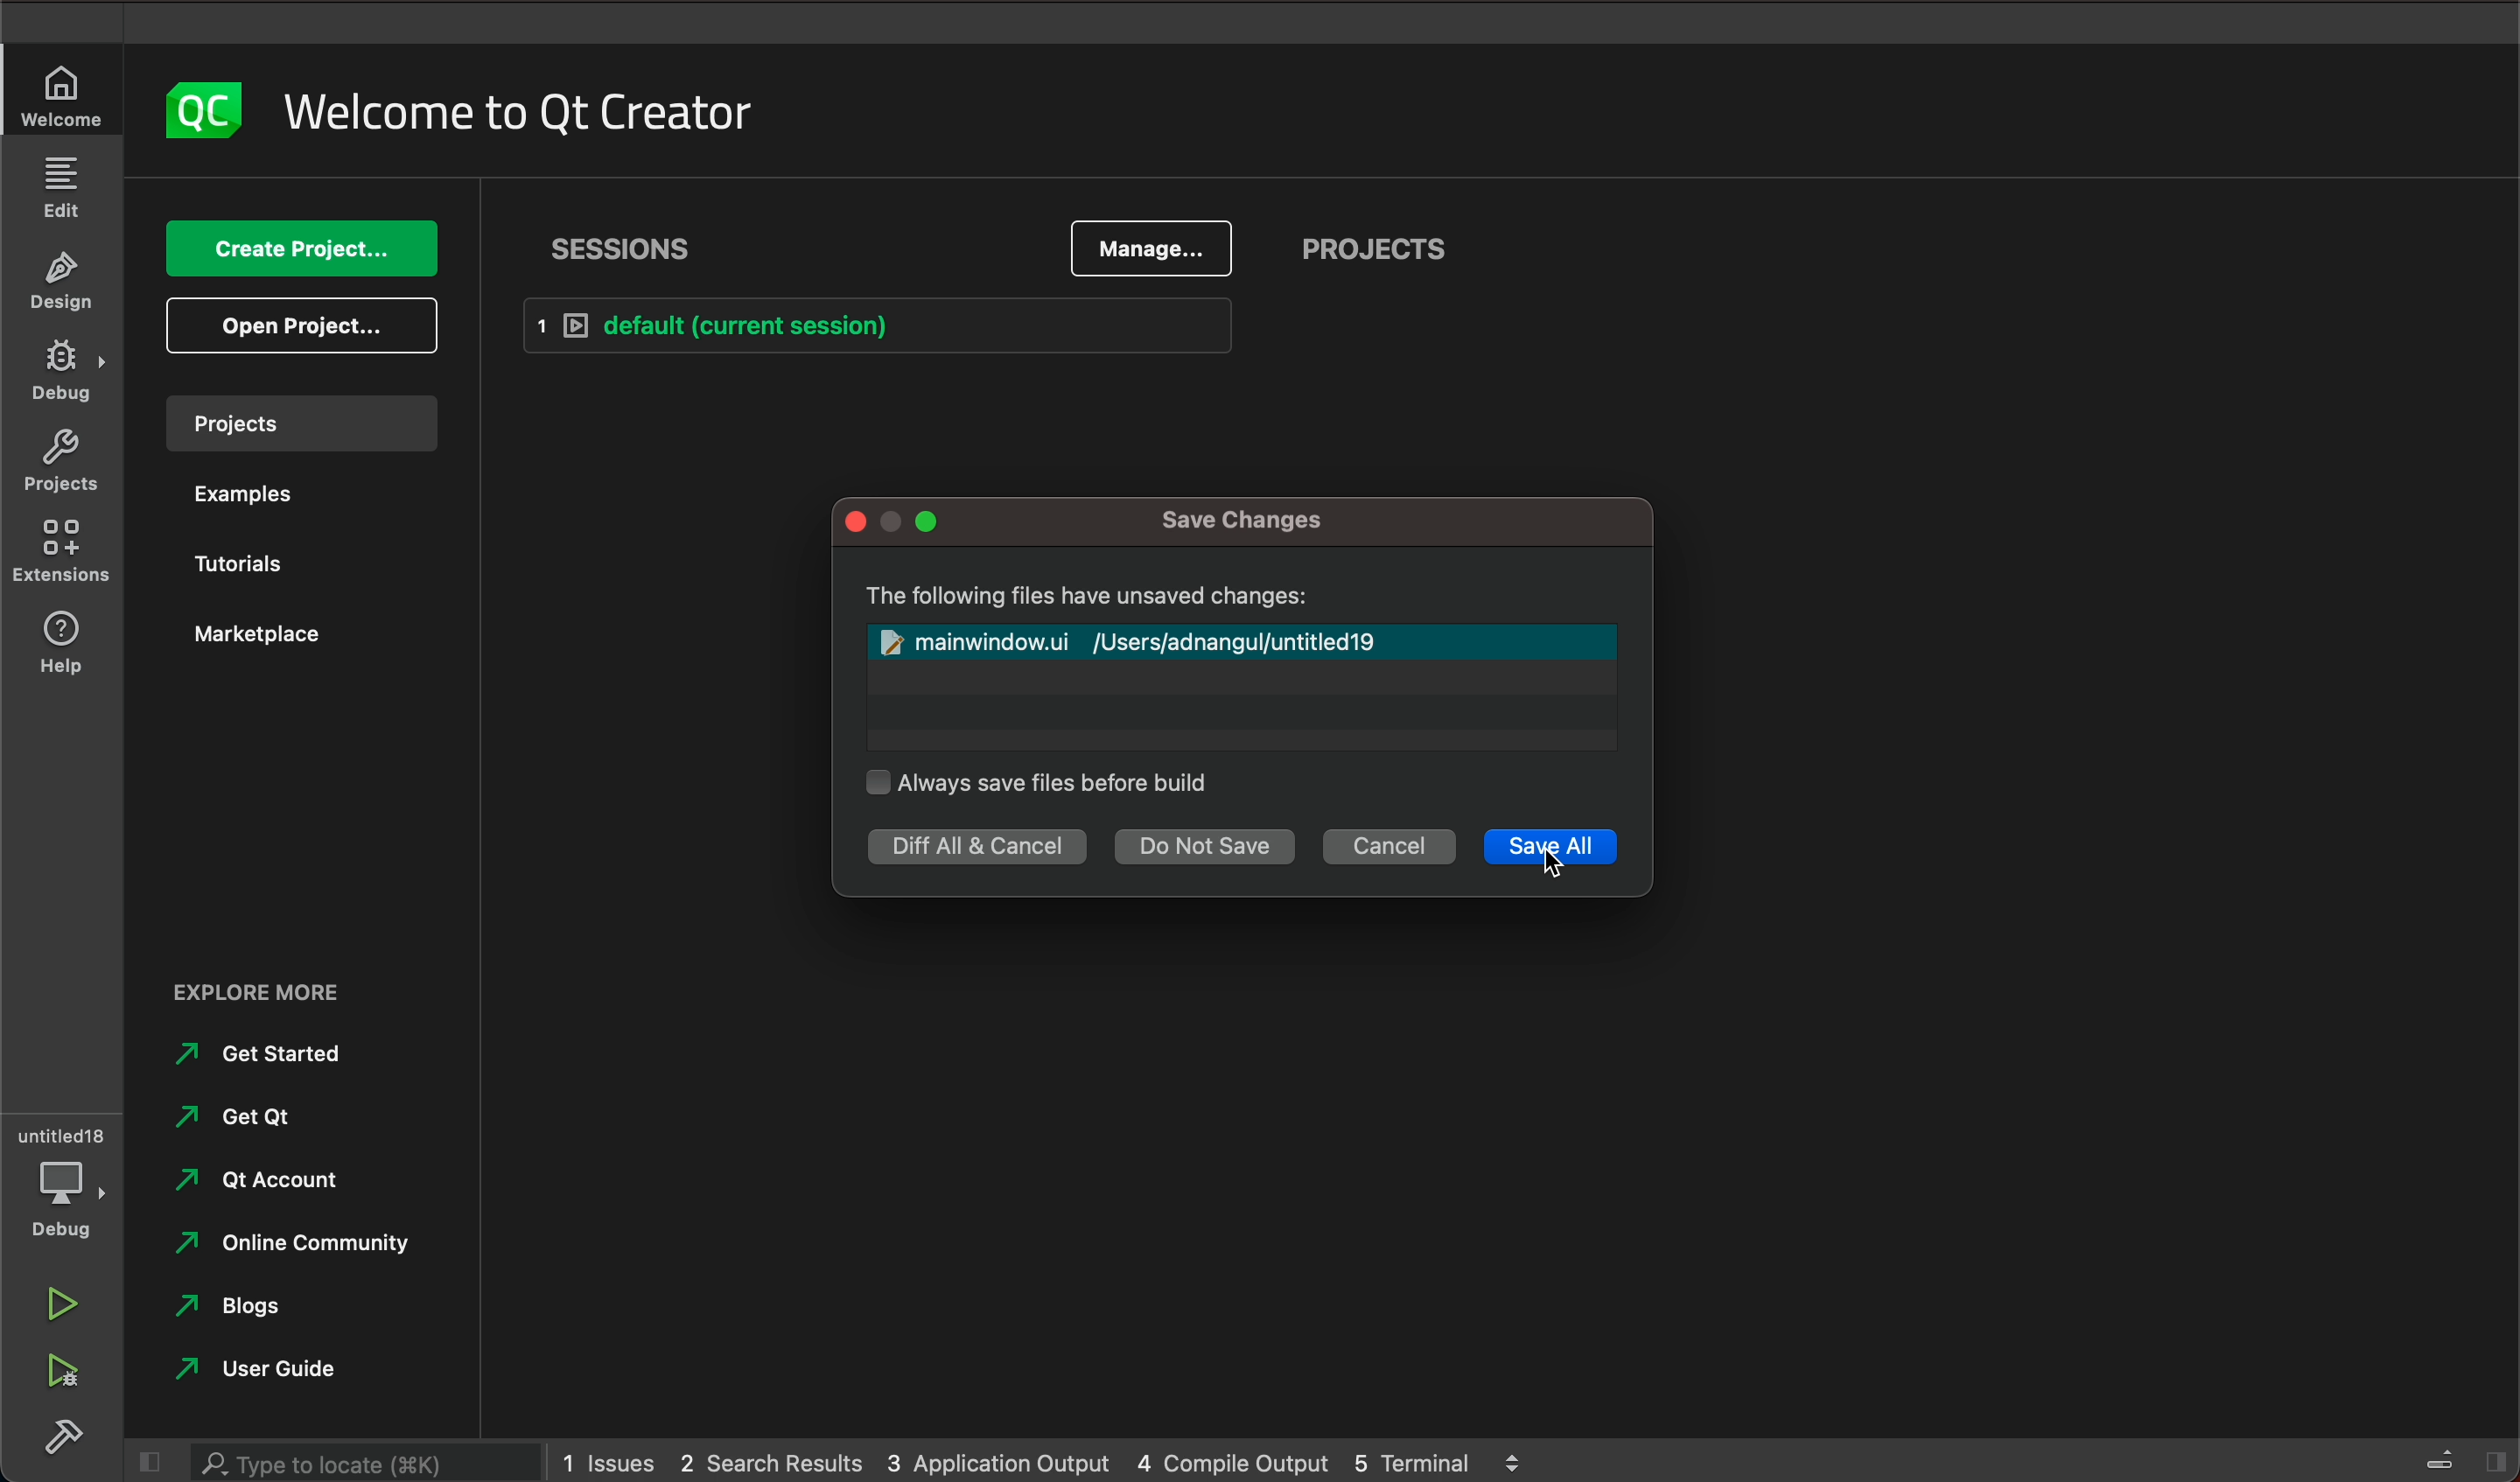 The height and width of the screenshot is (1482, 2520). Describe the element at coordinates (1034, 786) in the screenshot. I see `save file` at that location.